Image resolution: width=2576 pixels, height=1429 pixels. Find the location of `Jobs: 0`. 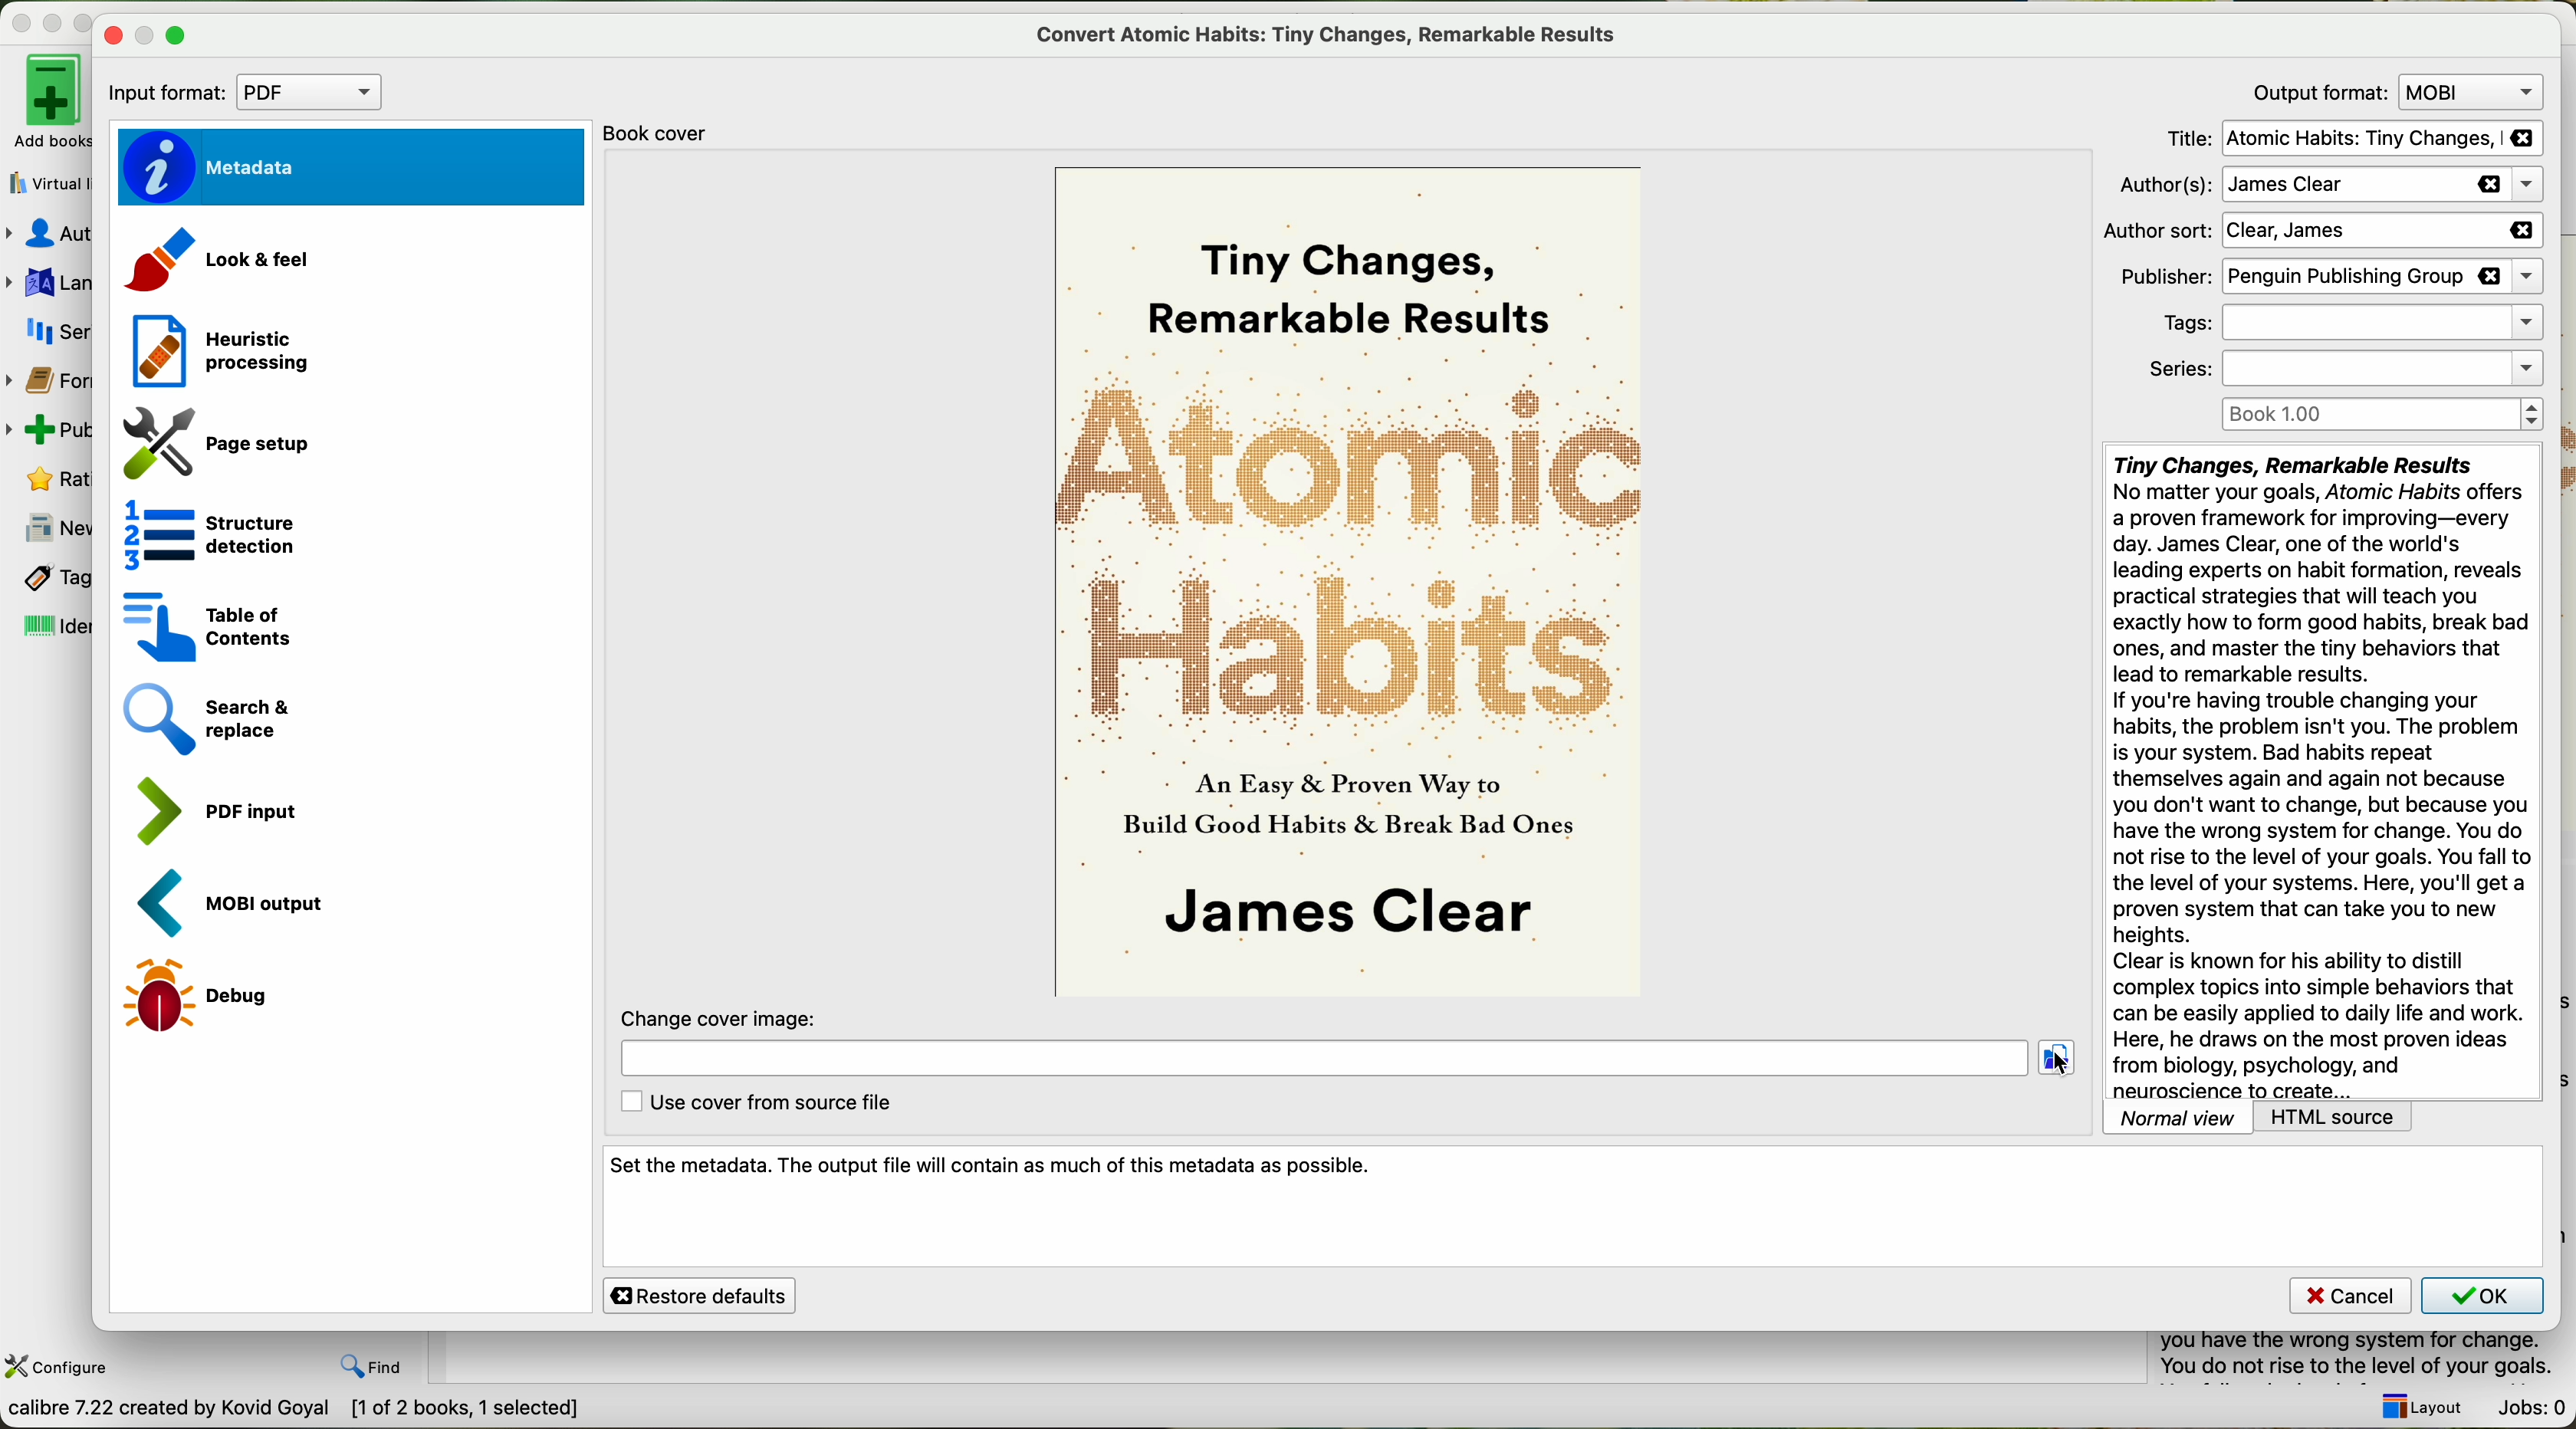

Jobs: 0 is located at coordinates (2531, 1409).